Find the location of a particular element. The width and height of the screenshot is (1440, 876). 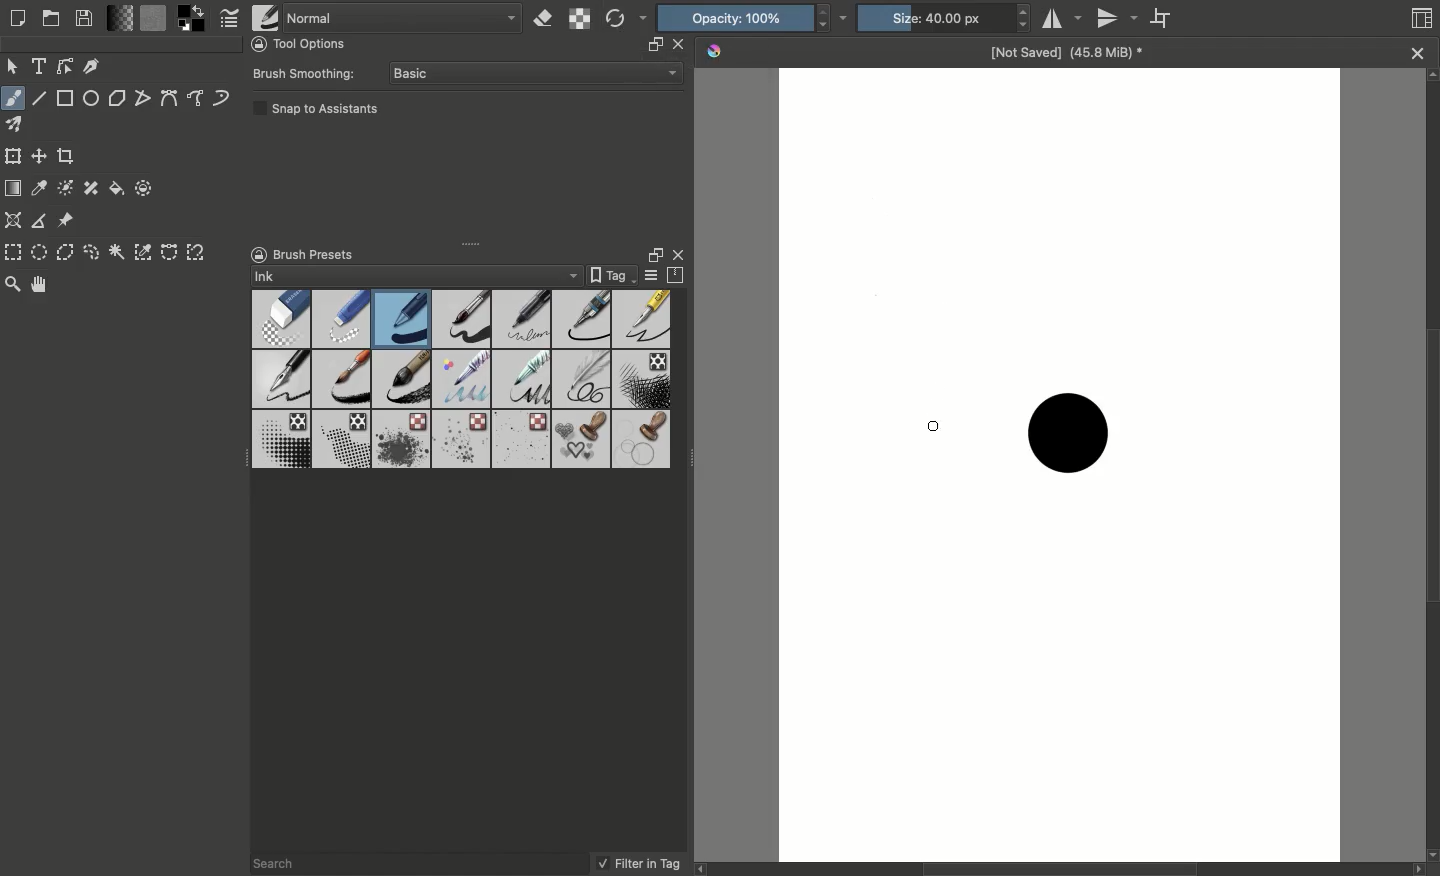

Preserve alpha is located at coordinates (581, 19).